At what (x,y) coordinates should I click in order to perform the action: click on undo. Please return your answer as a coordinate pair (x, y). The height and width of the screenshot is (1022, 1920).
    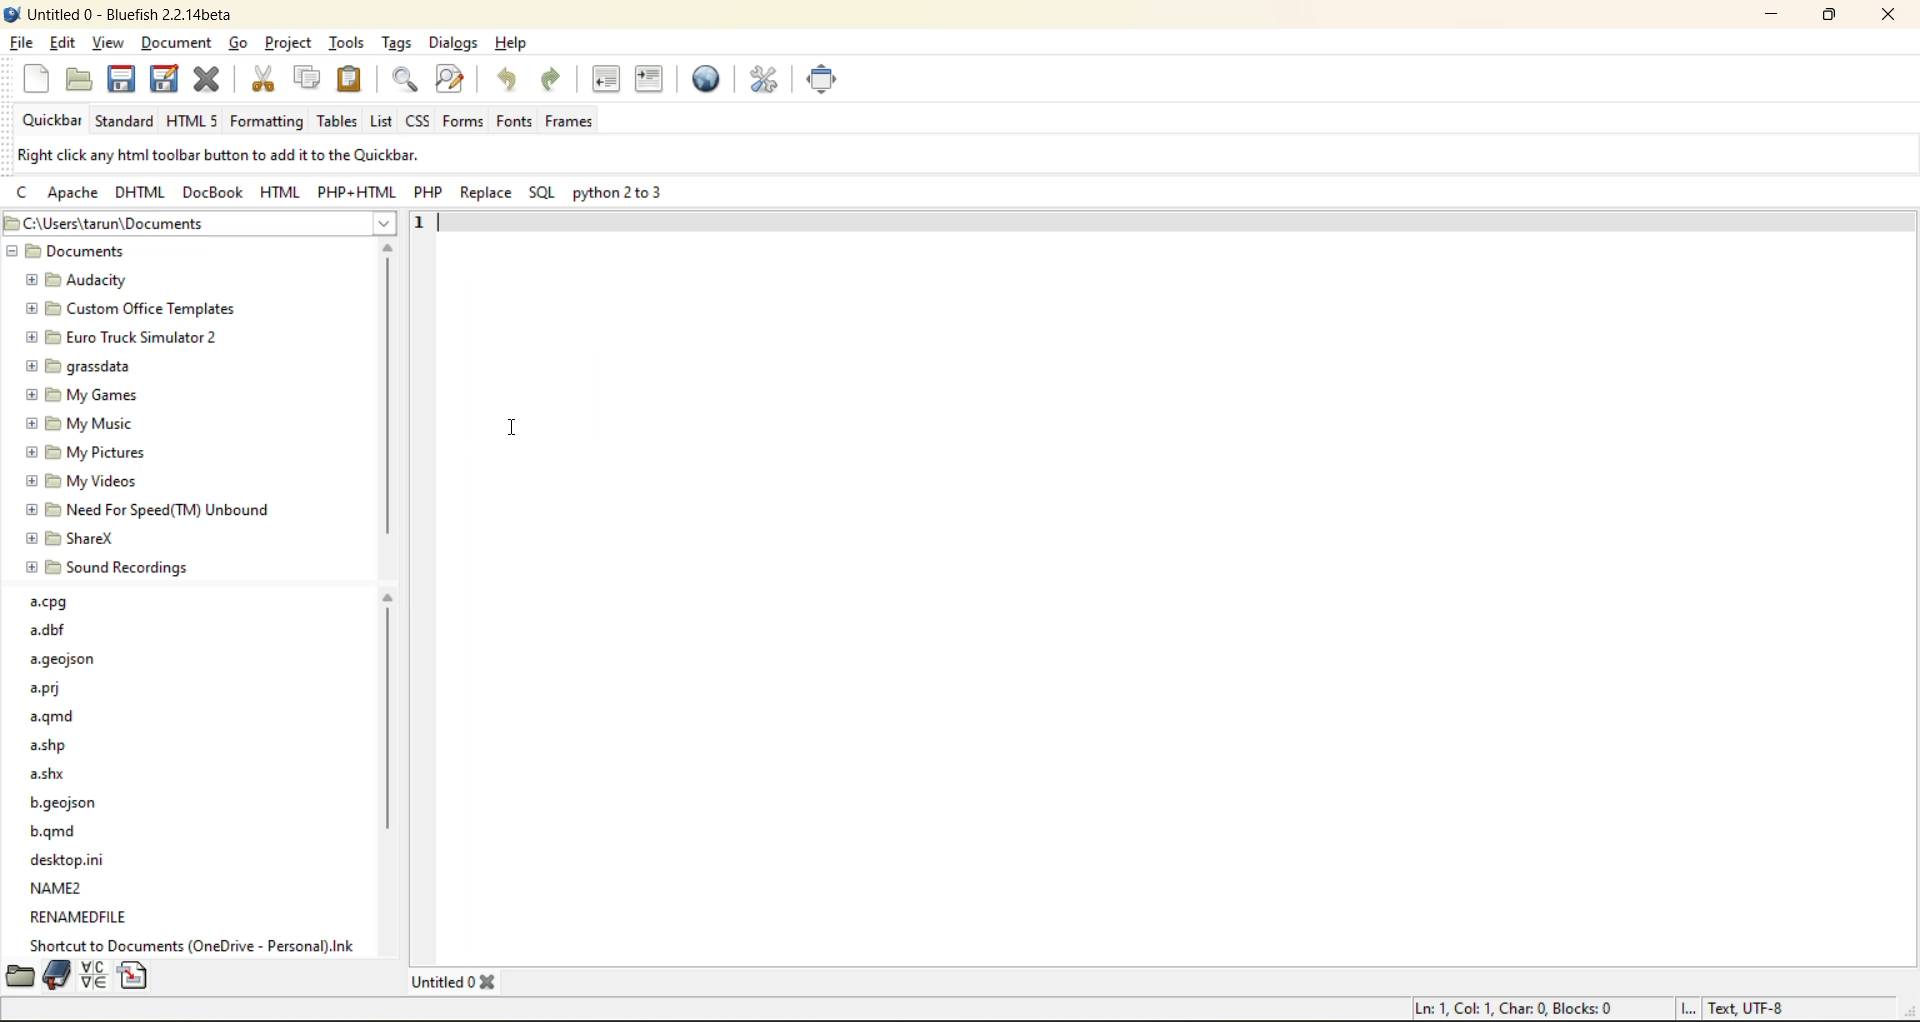
    Looking at the image, I should click on (508, 77).